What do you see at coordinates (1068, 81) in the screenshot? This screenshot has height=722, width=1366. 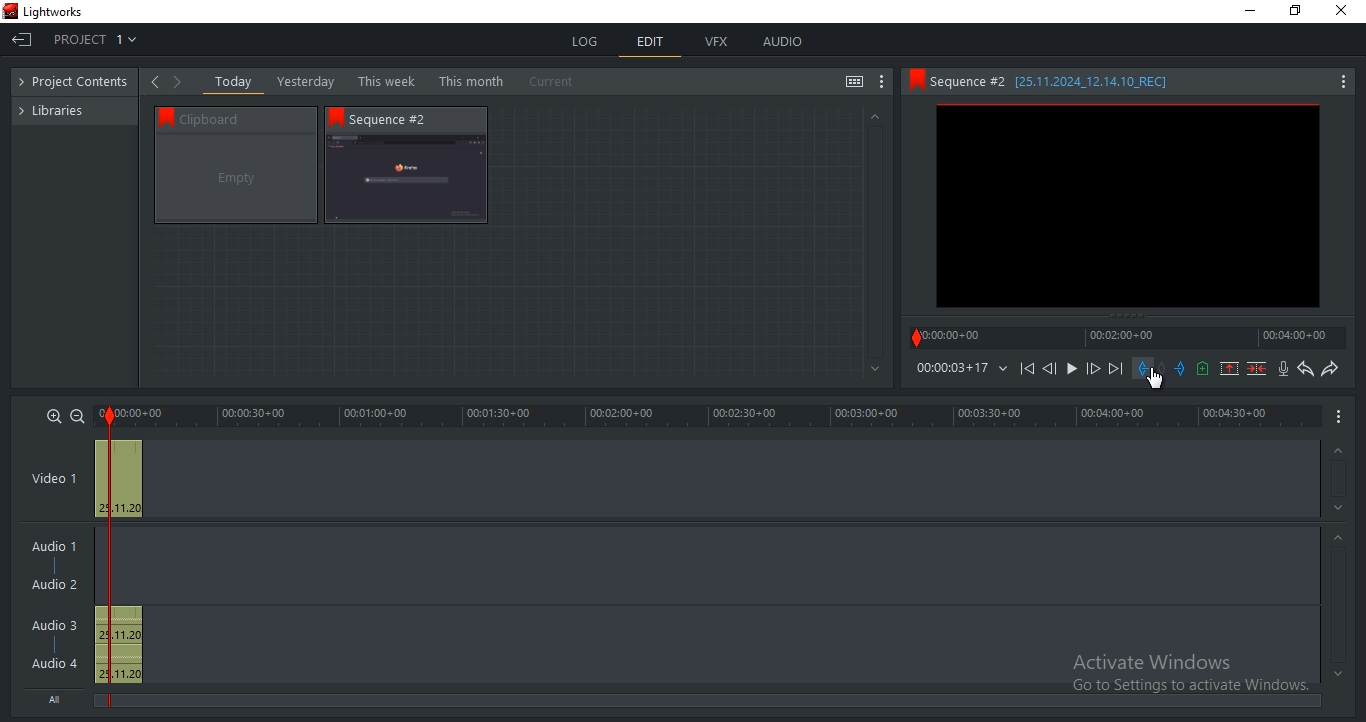 I see `Sequence 2 details` at bounding box center [1068, 81].